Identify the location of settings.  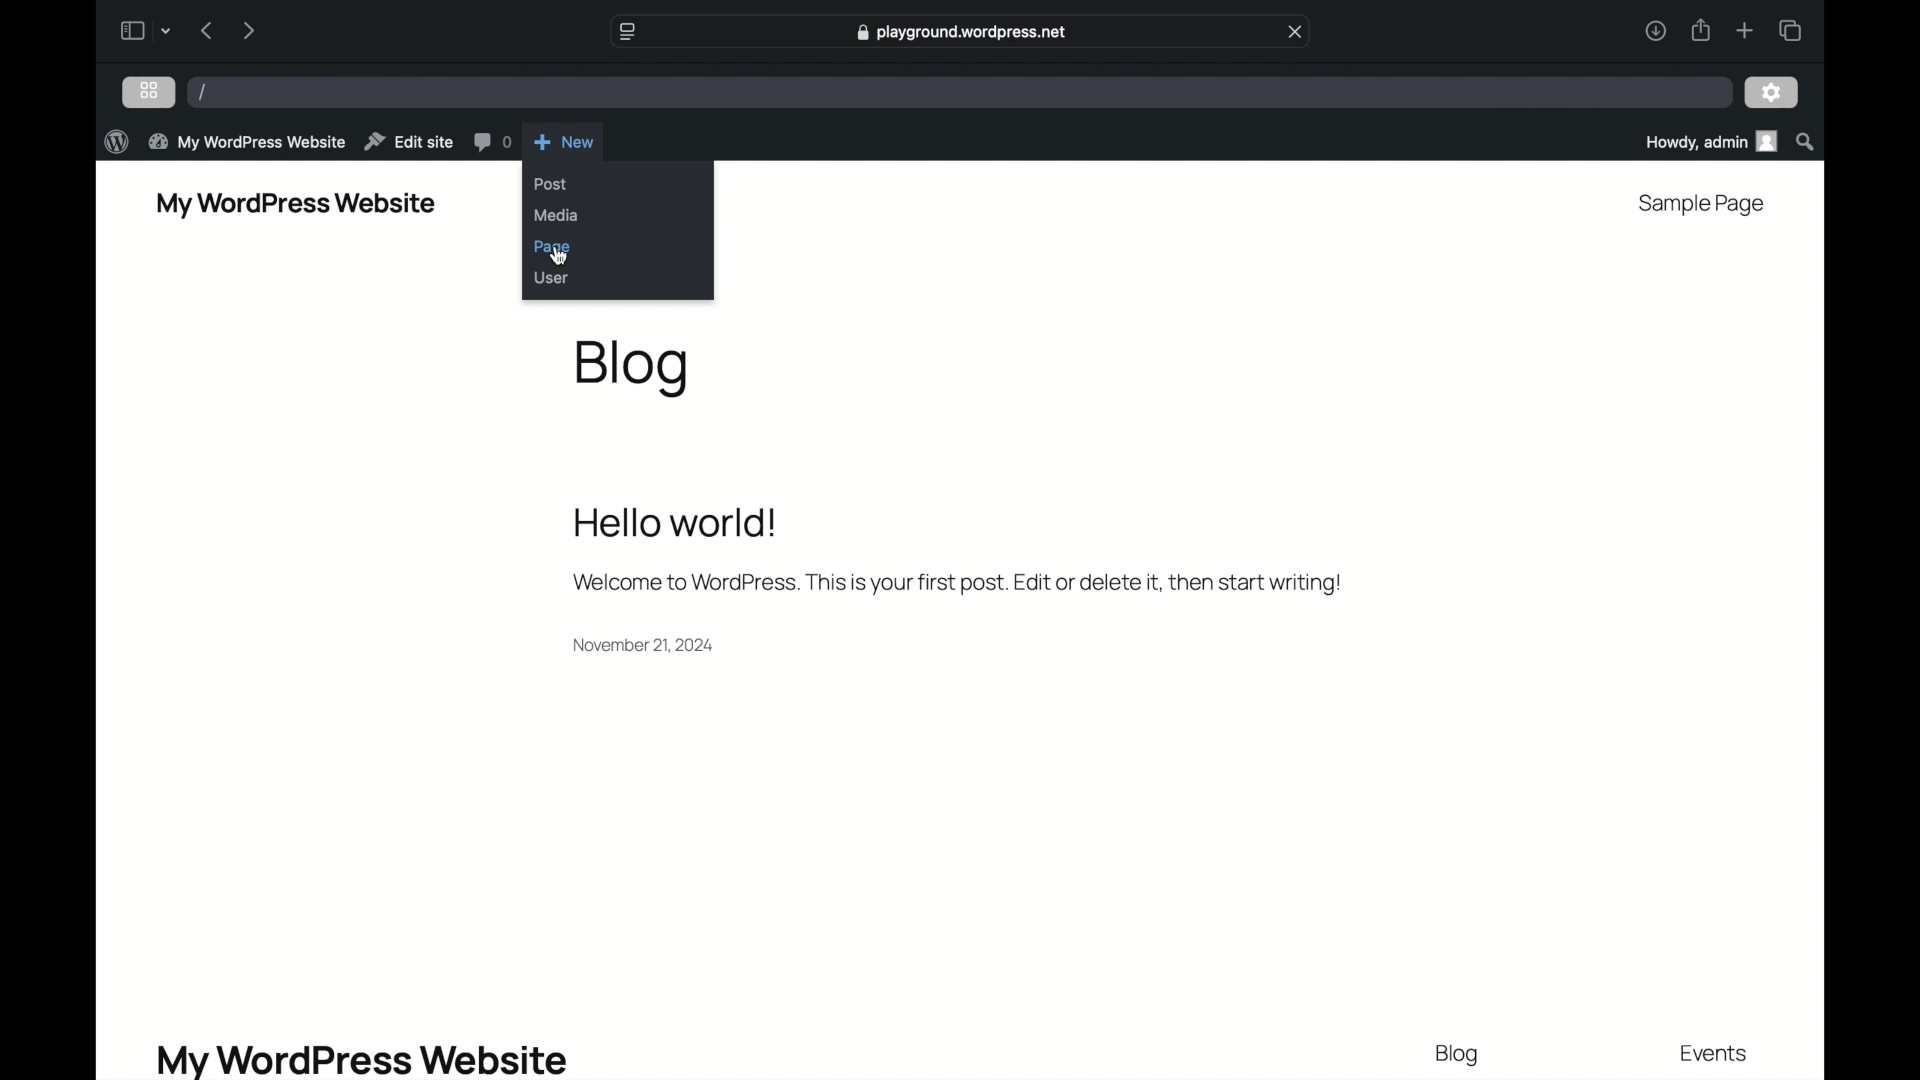
(1771, 91).